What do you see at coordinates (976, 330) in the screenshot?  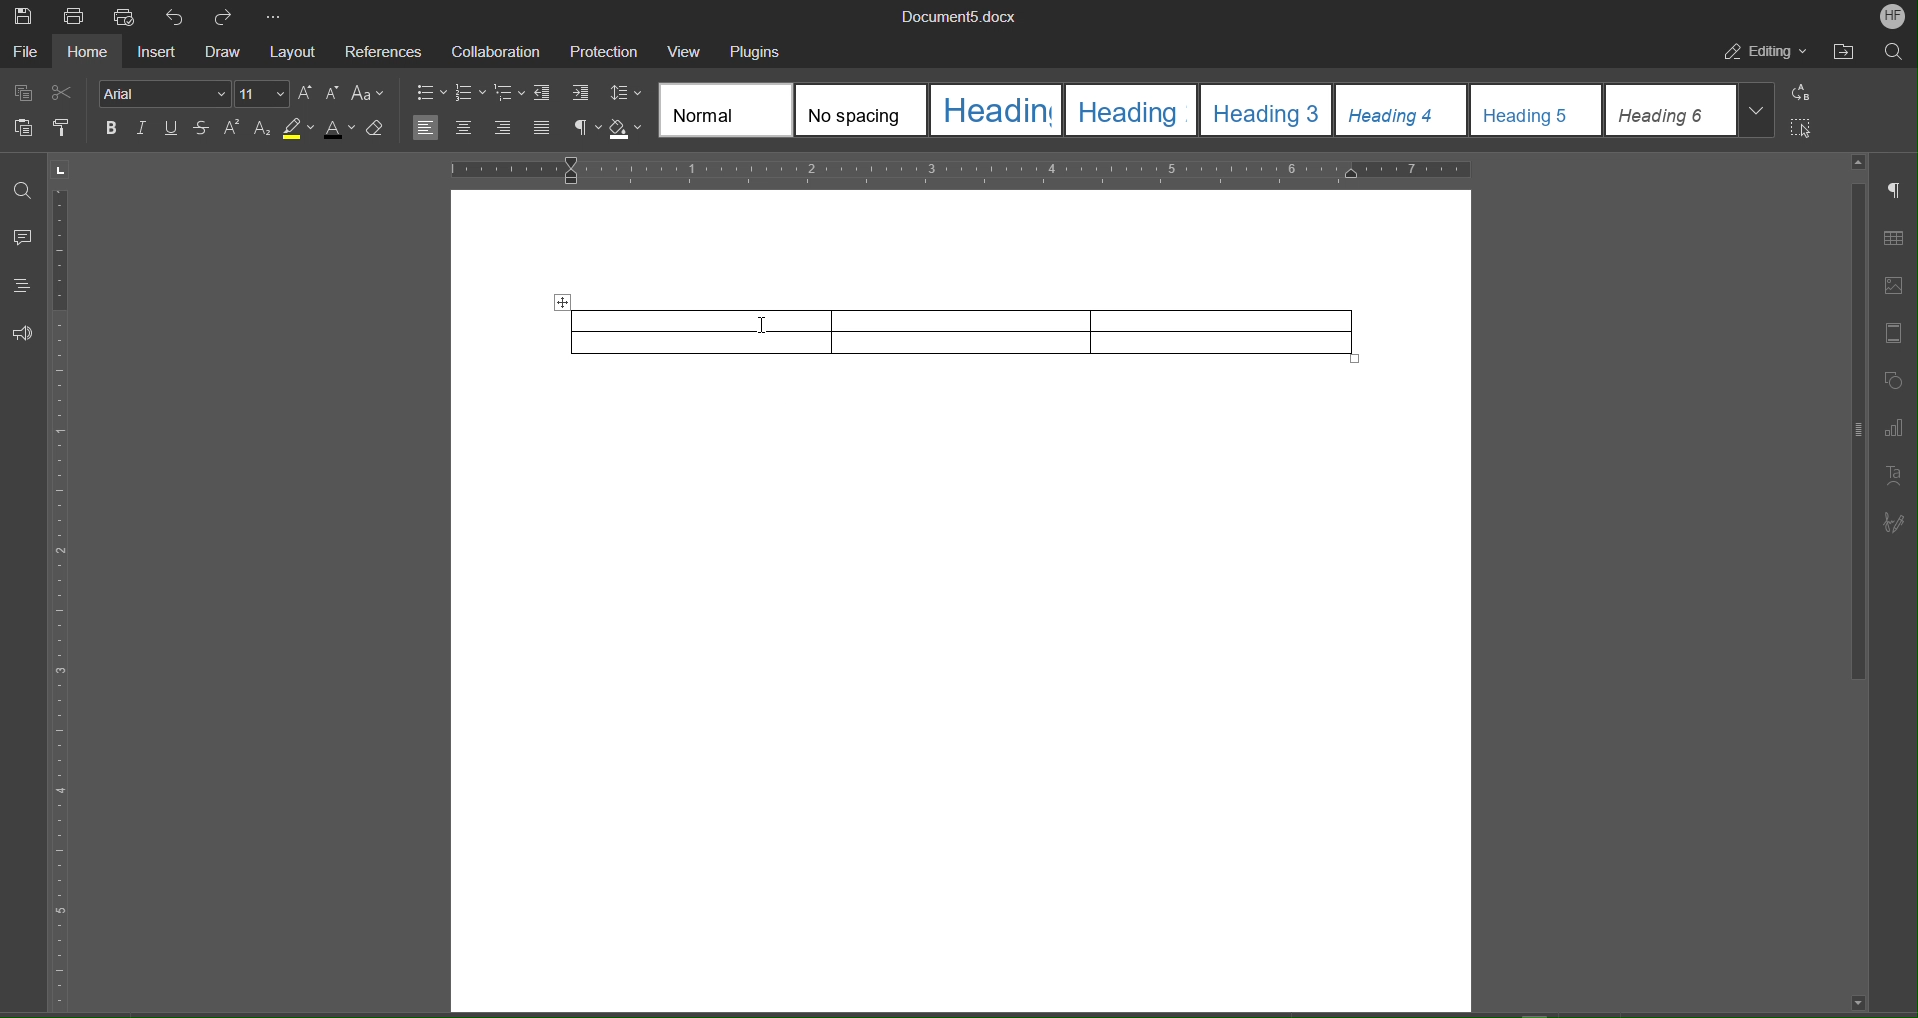 I see `Table` at bounding box center [976, 330].